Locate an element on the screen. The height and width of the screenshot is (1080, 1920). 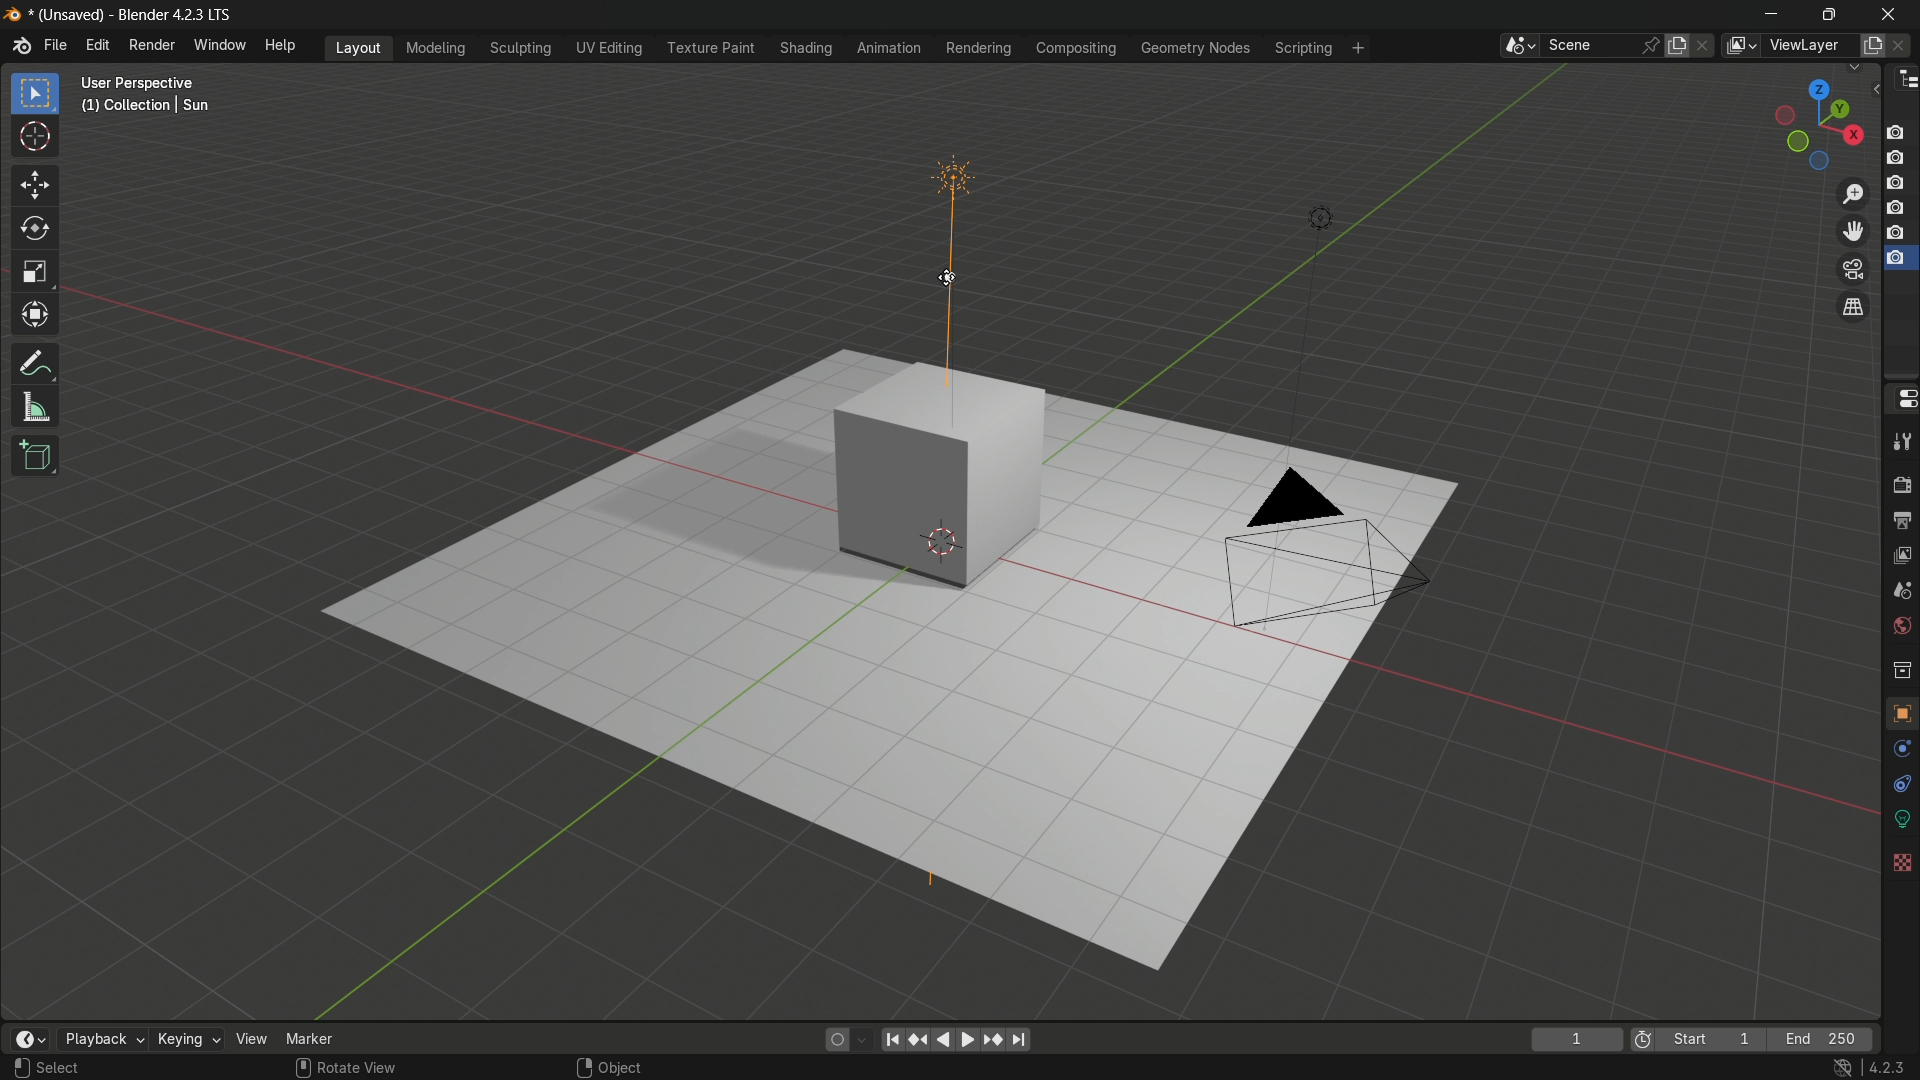
rotate or preset viewpoint is located at coordinates (1811, 123).